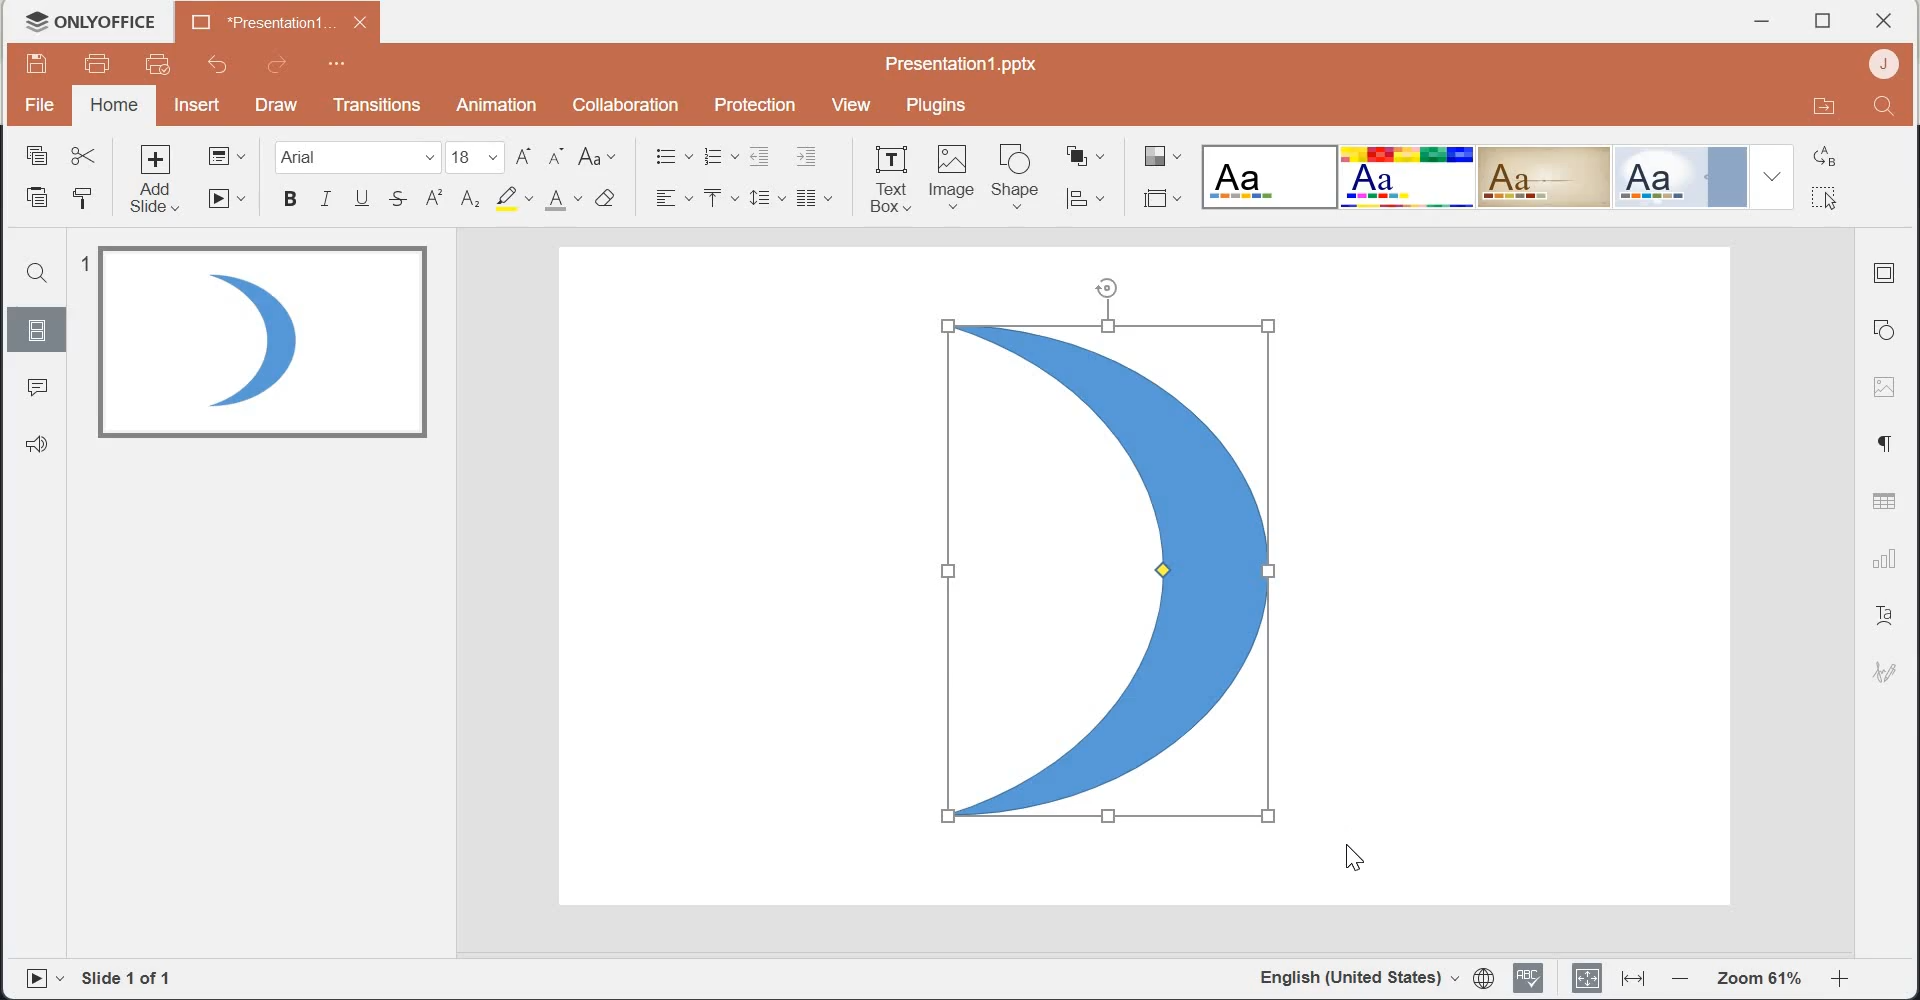 Image resolution: width=1920 pixels, height=1000 pixels. I want to click on cursor, so click(1355, 853).